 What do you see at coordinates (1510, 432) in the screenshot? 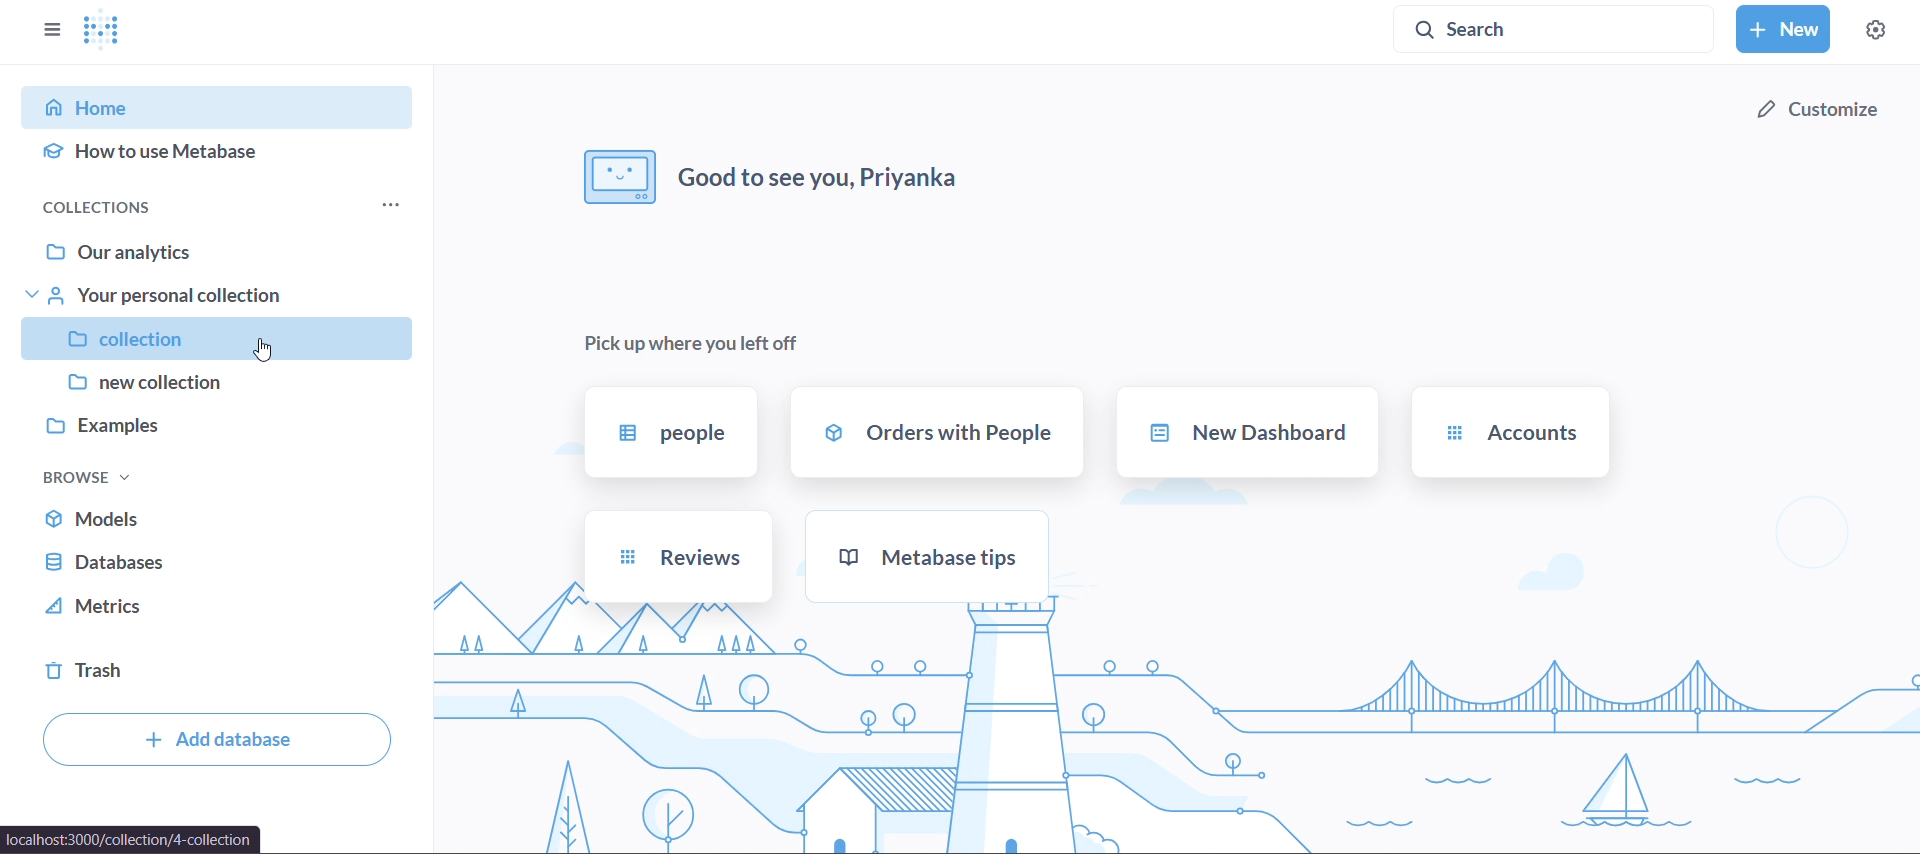
I see `accounts` at bounding box center [1510, 432].